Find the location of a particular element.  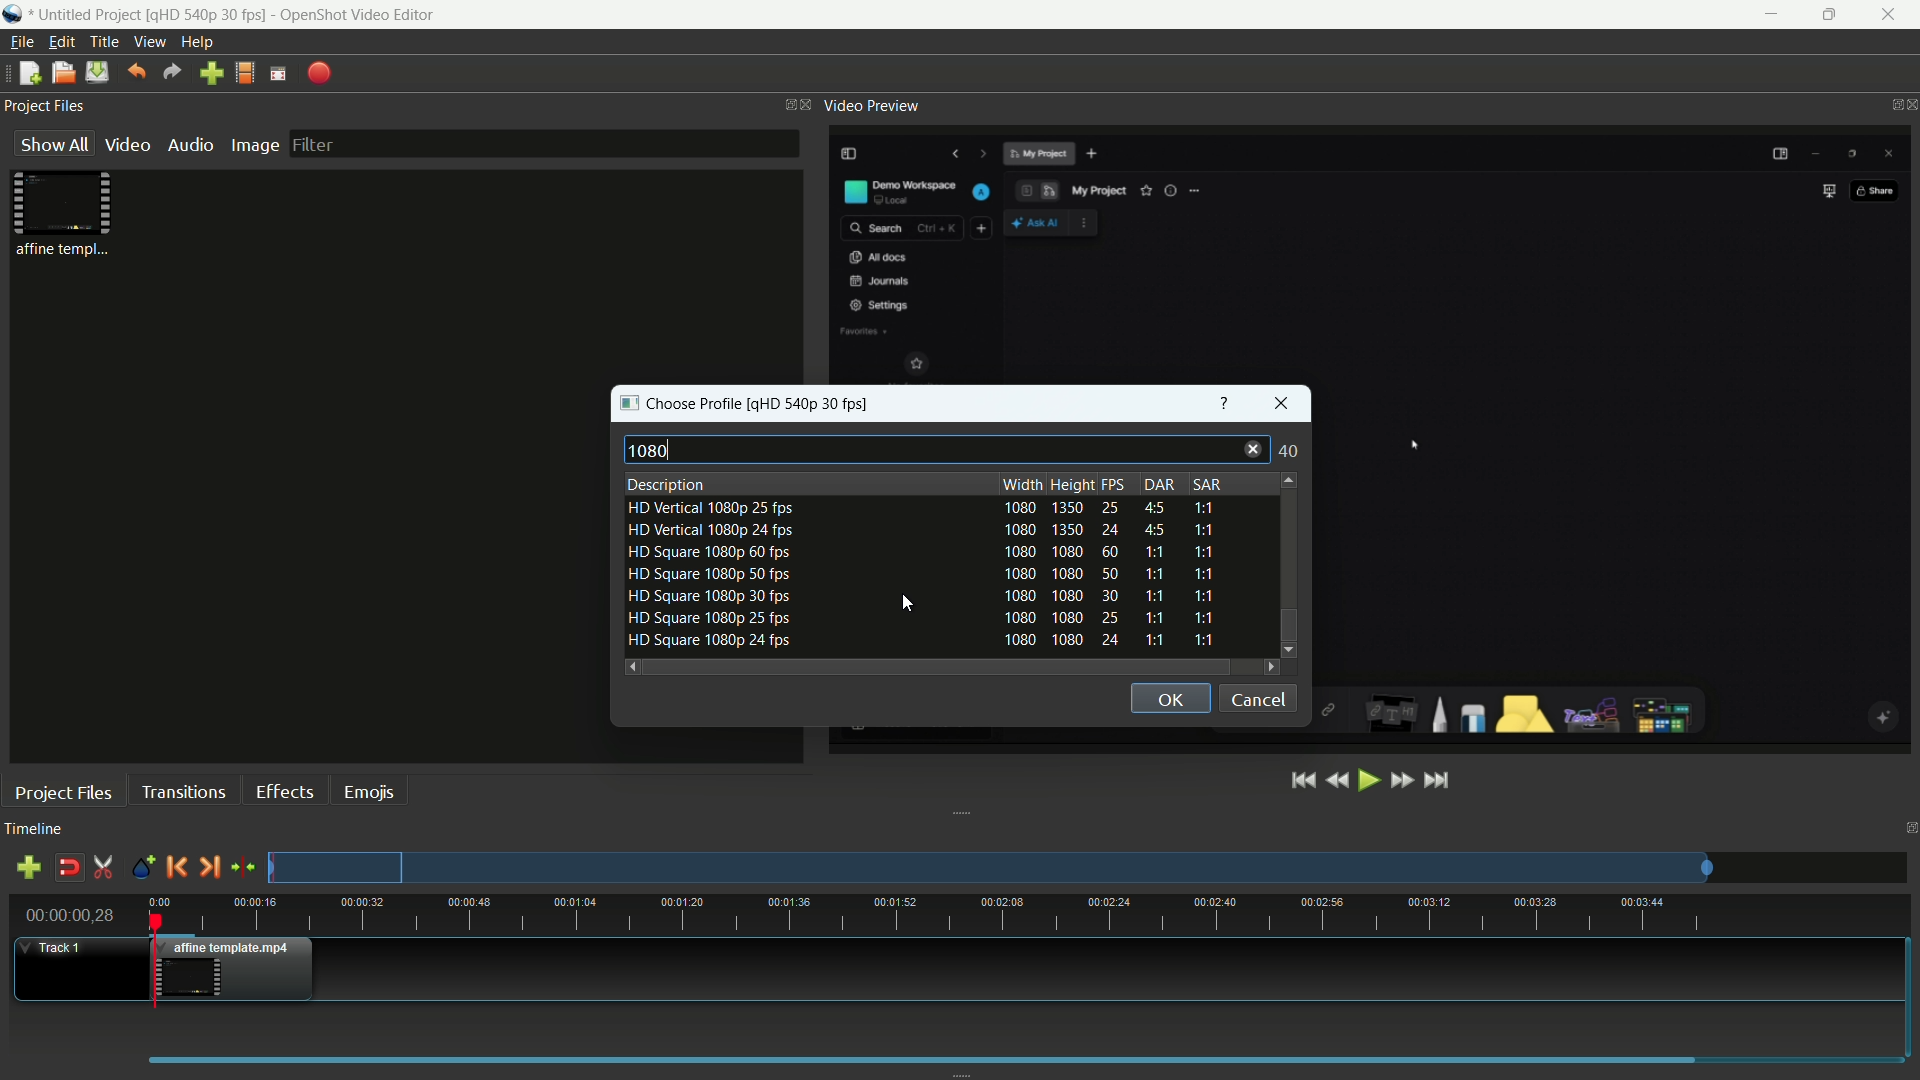

video is located at coordinates (128, 145).